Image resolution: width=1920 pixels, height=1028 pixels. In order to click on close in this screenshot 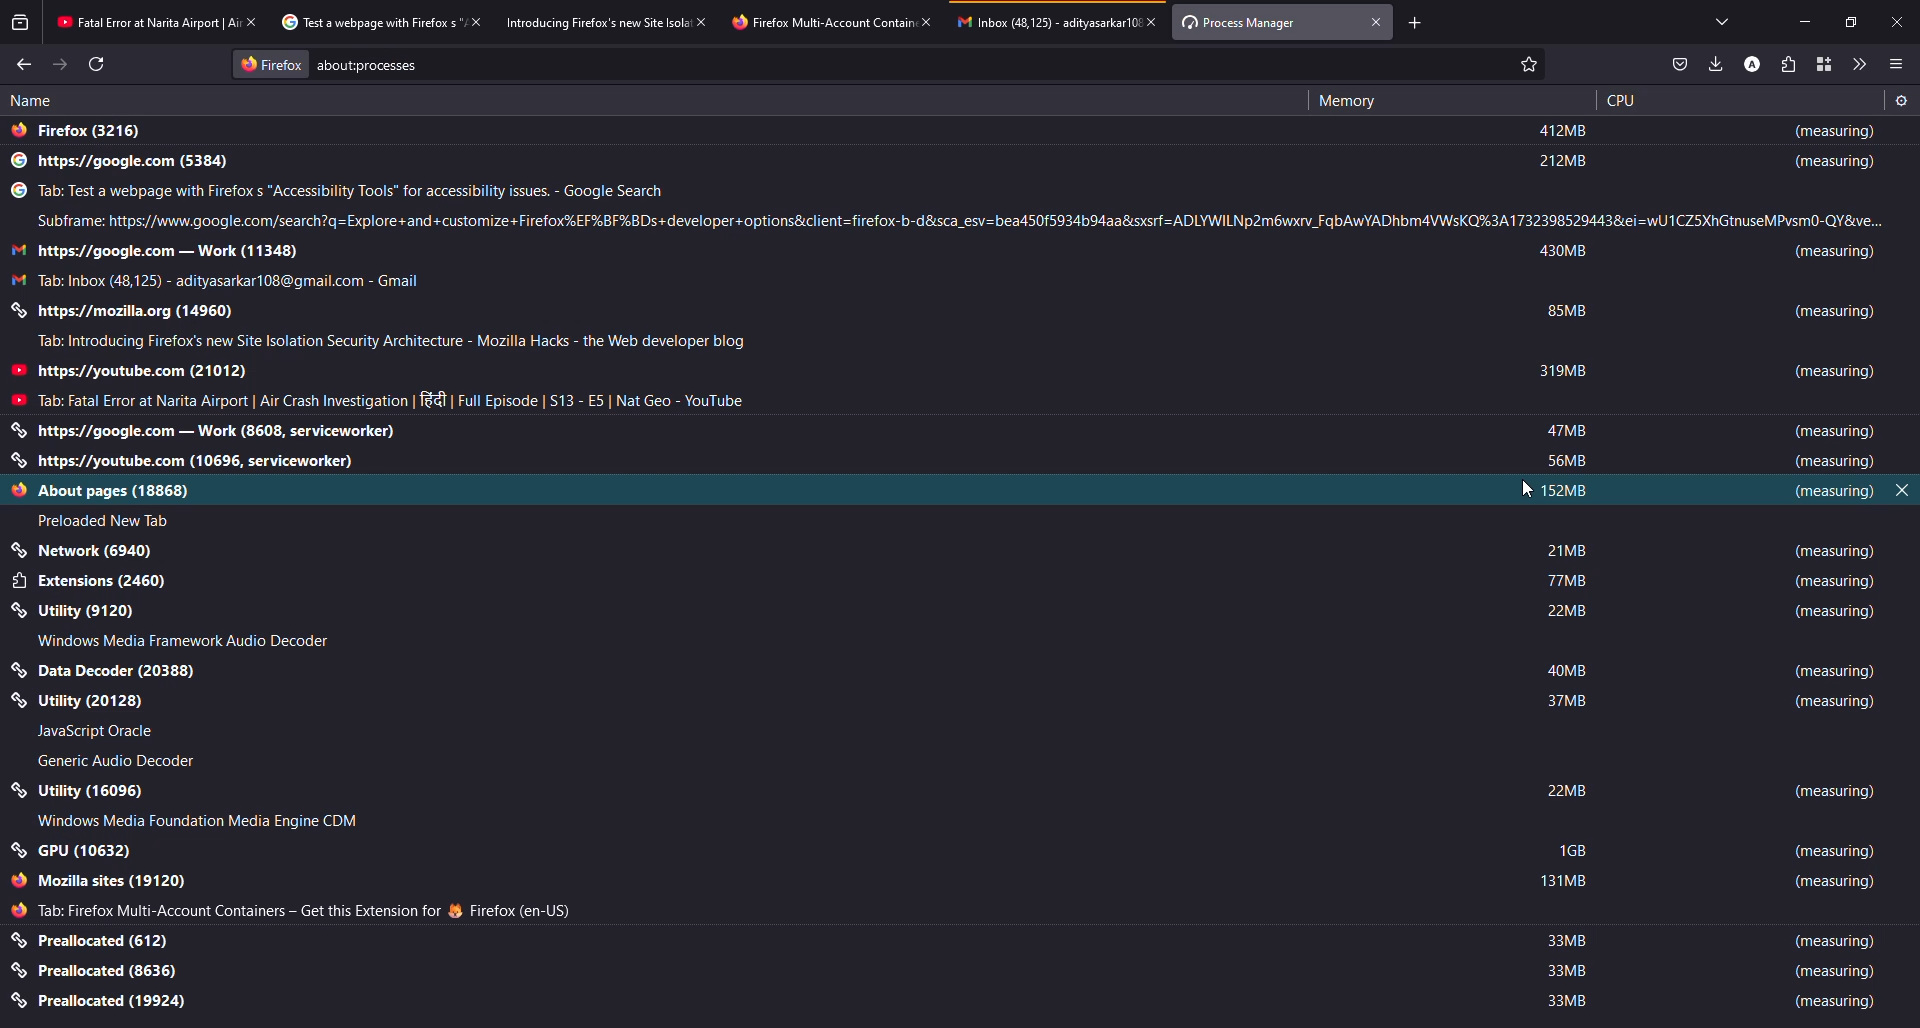, I will do `click(1896, 23)`.